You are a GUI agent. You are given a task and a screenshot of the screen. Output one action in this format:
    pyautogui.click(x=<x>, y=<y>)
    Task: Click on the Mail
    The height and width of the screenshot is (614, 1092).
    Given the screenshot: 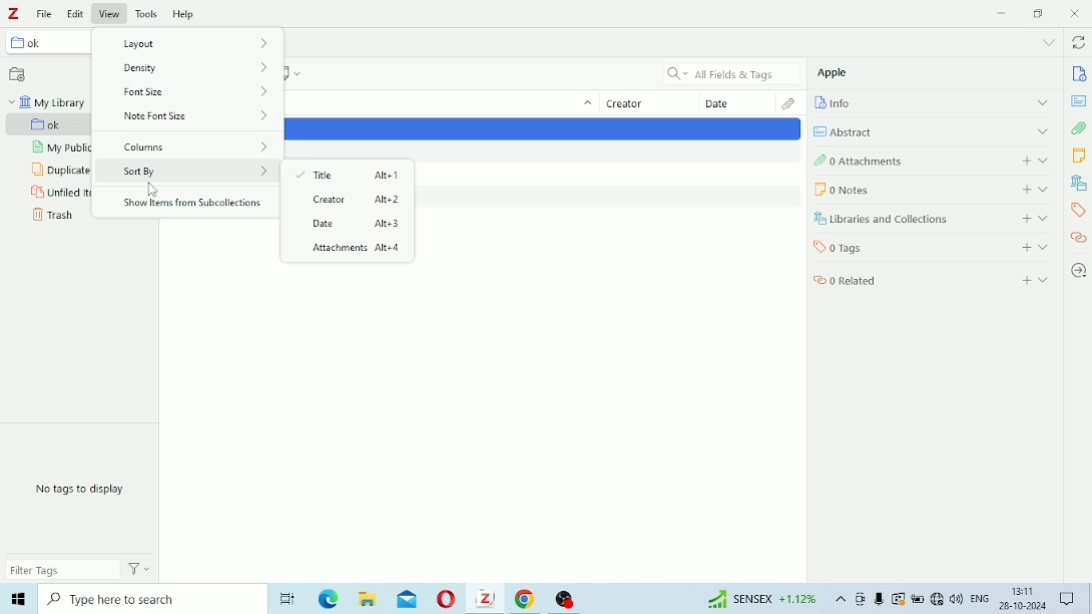 What is the action you would take?
    pyautogui.click(x=407, y=599)
    